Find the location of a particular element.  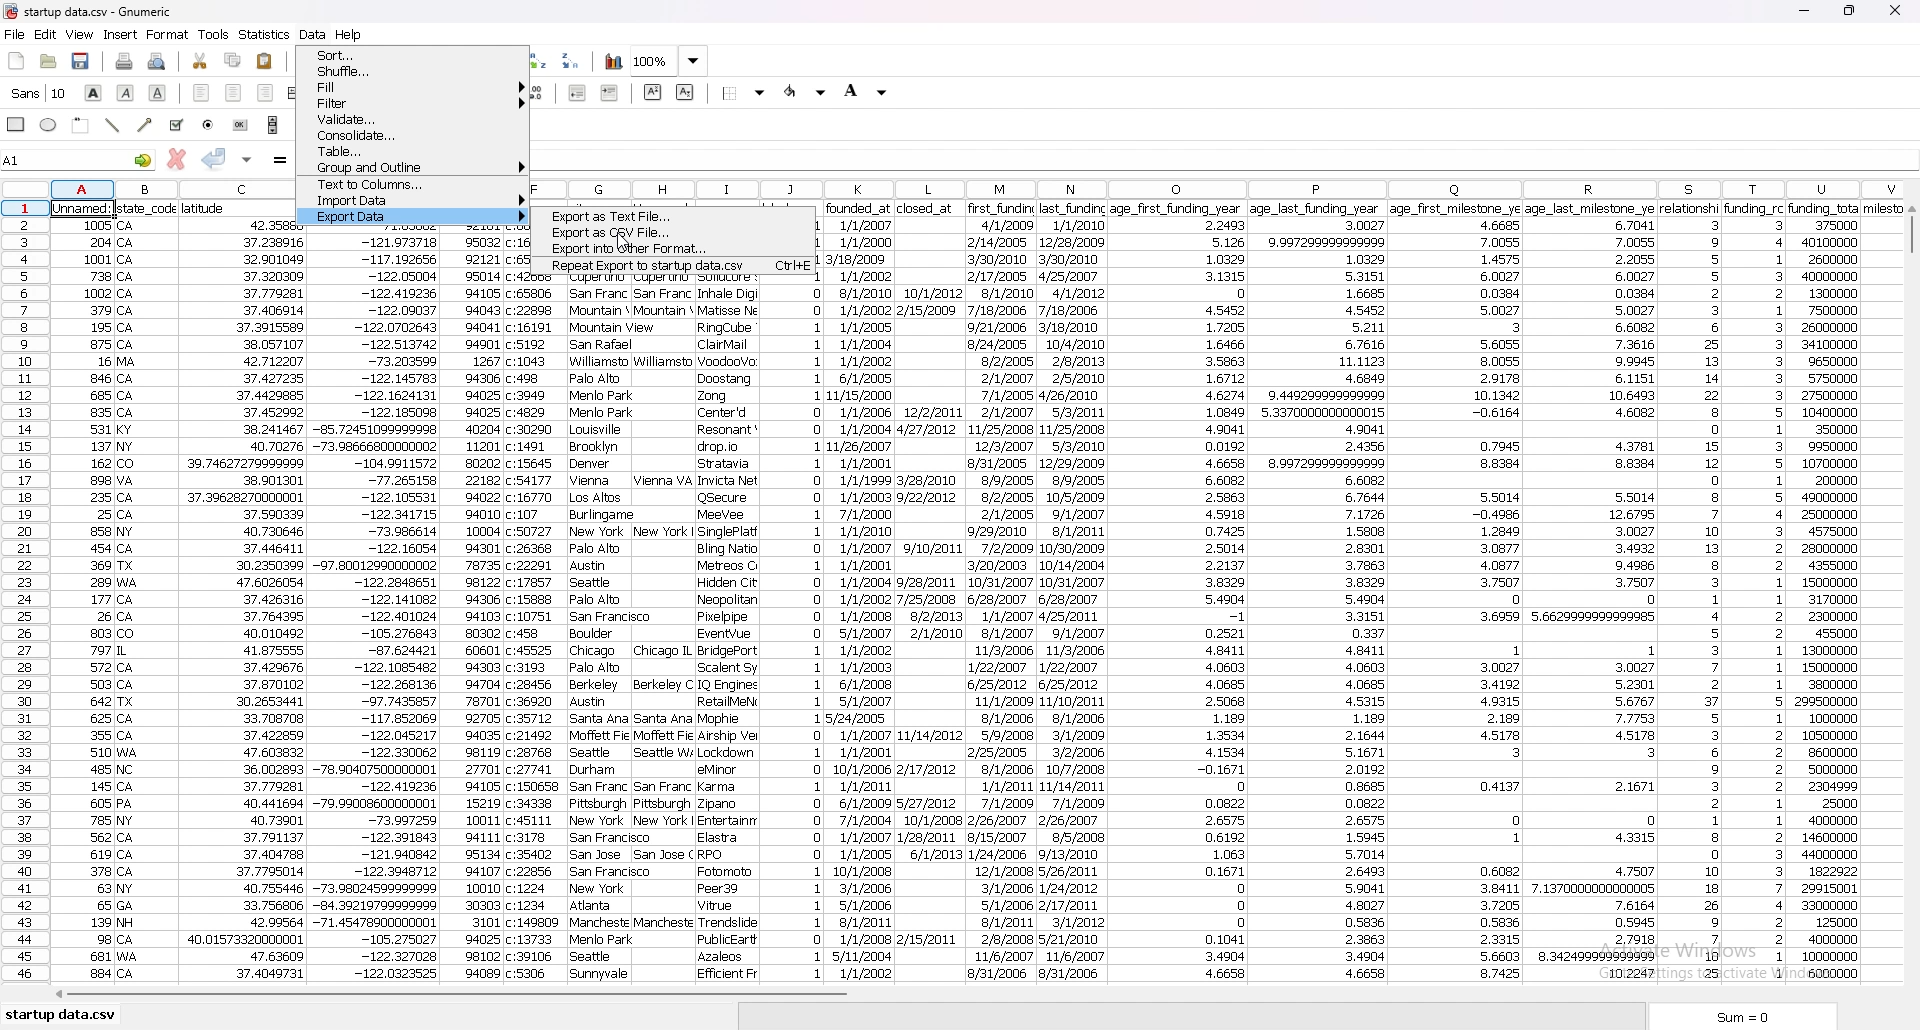

new is located at coordinates (17, 62).